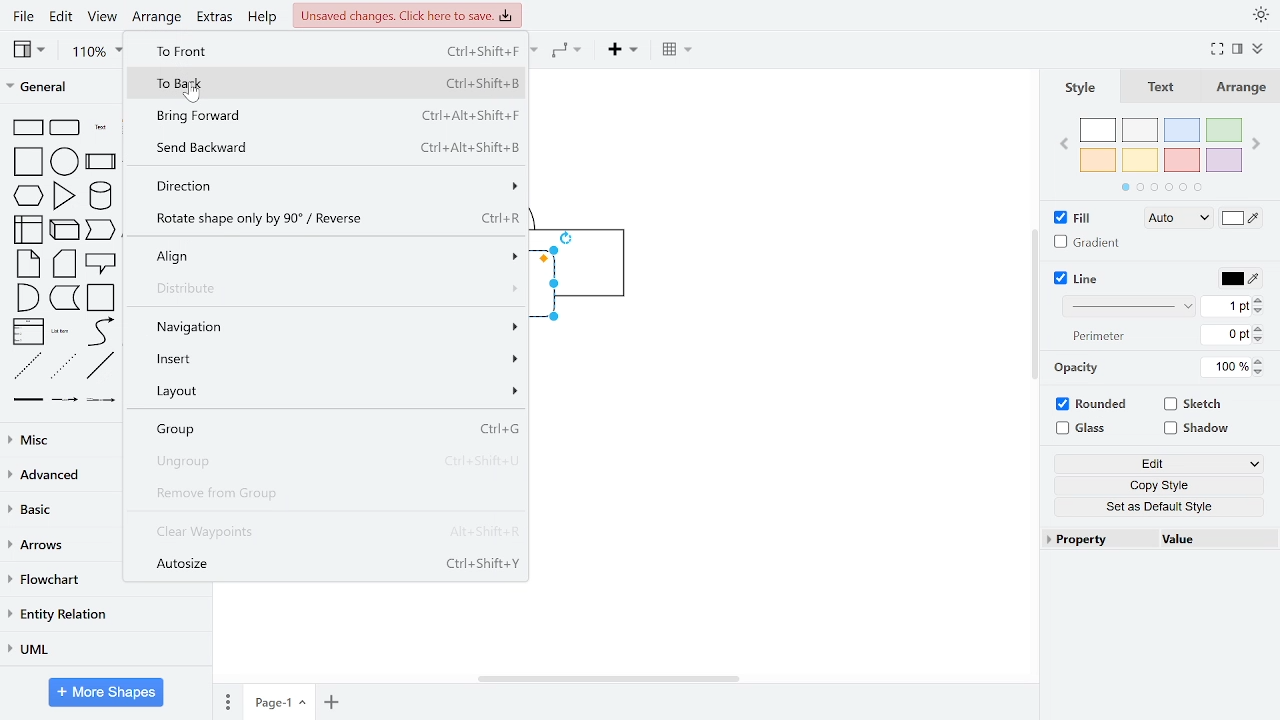 This screenshot has height=720, width=1280. Describe the element at coordinates (99, 51) in the screenshot. I see `zoom` at that location.